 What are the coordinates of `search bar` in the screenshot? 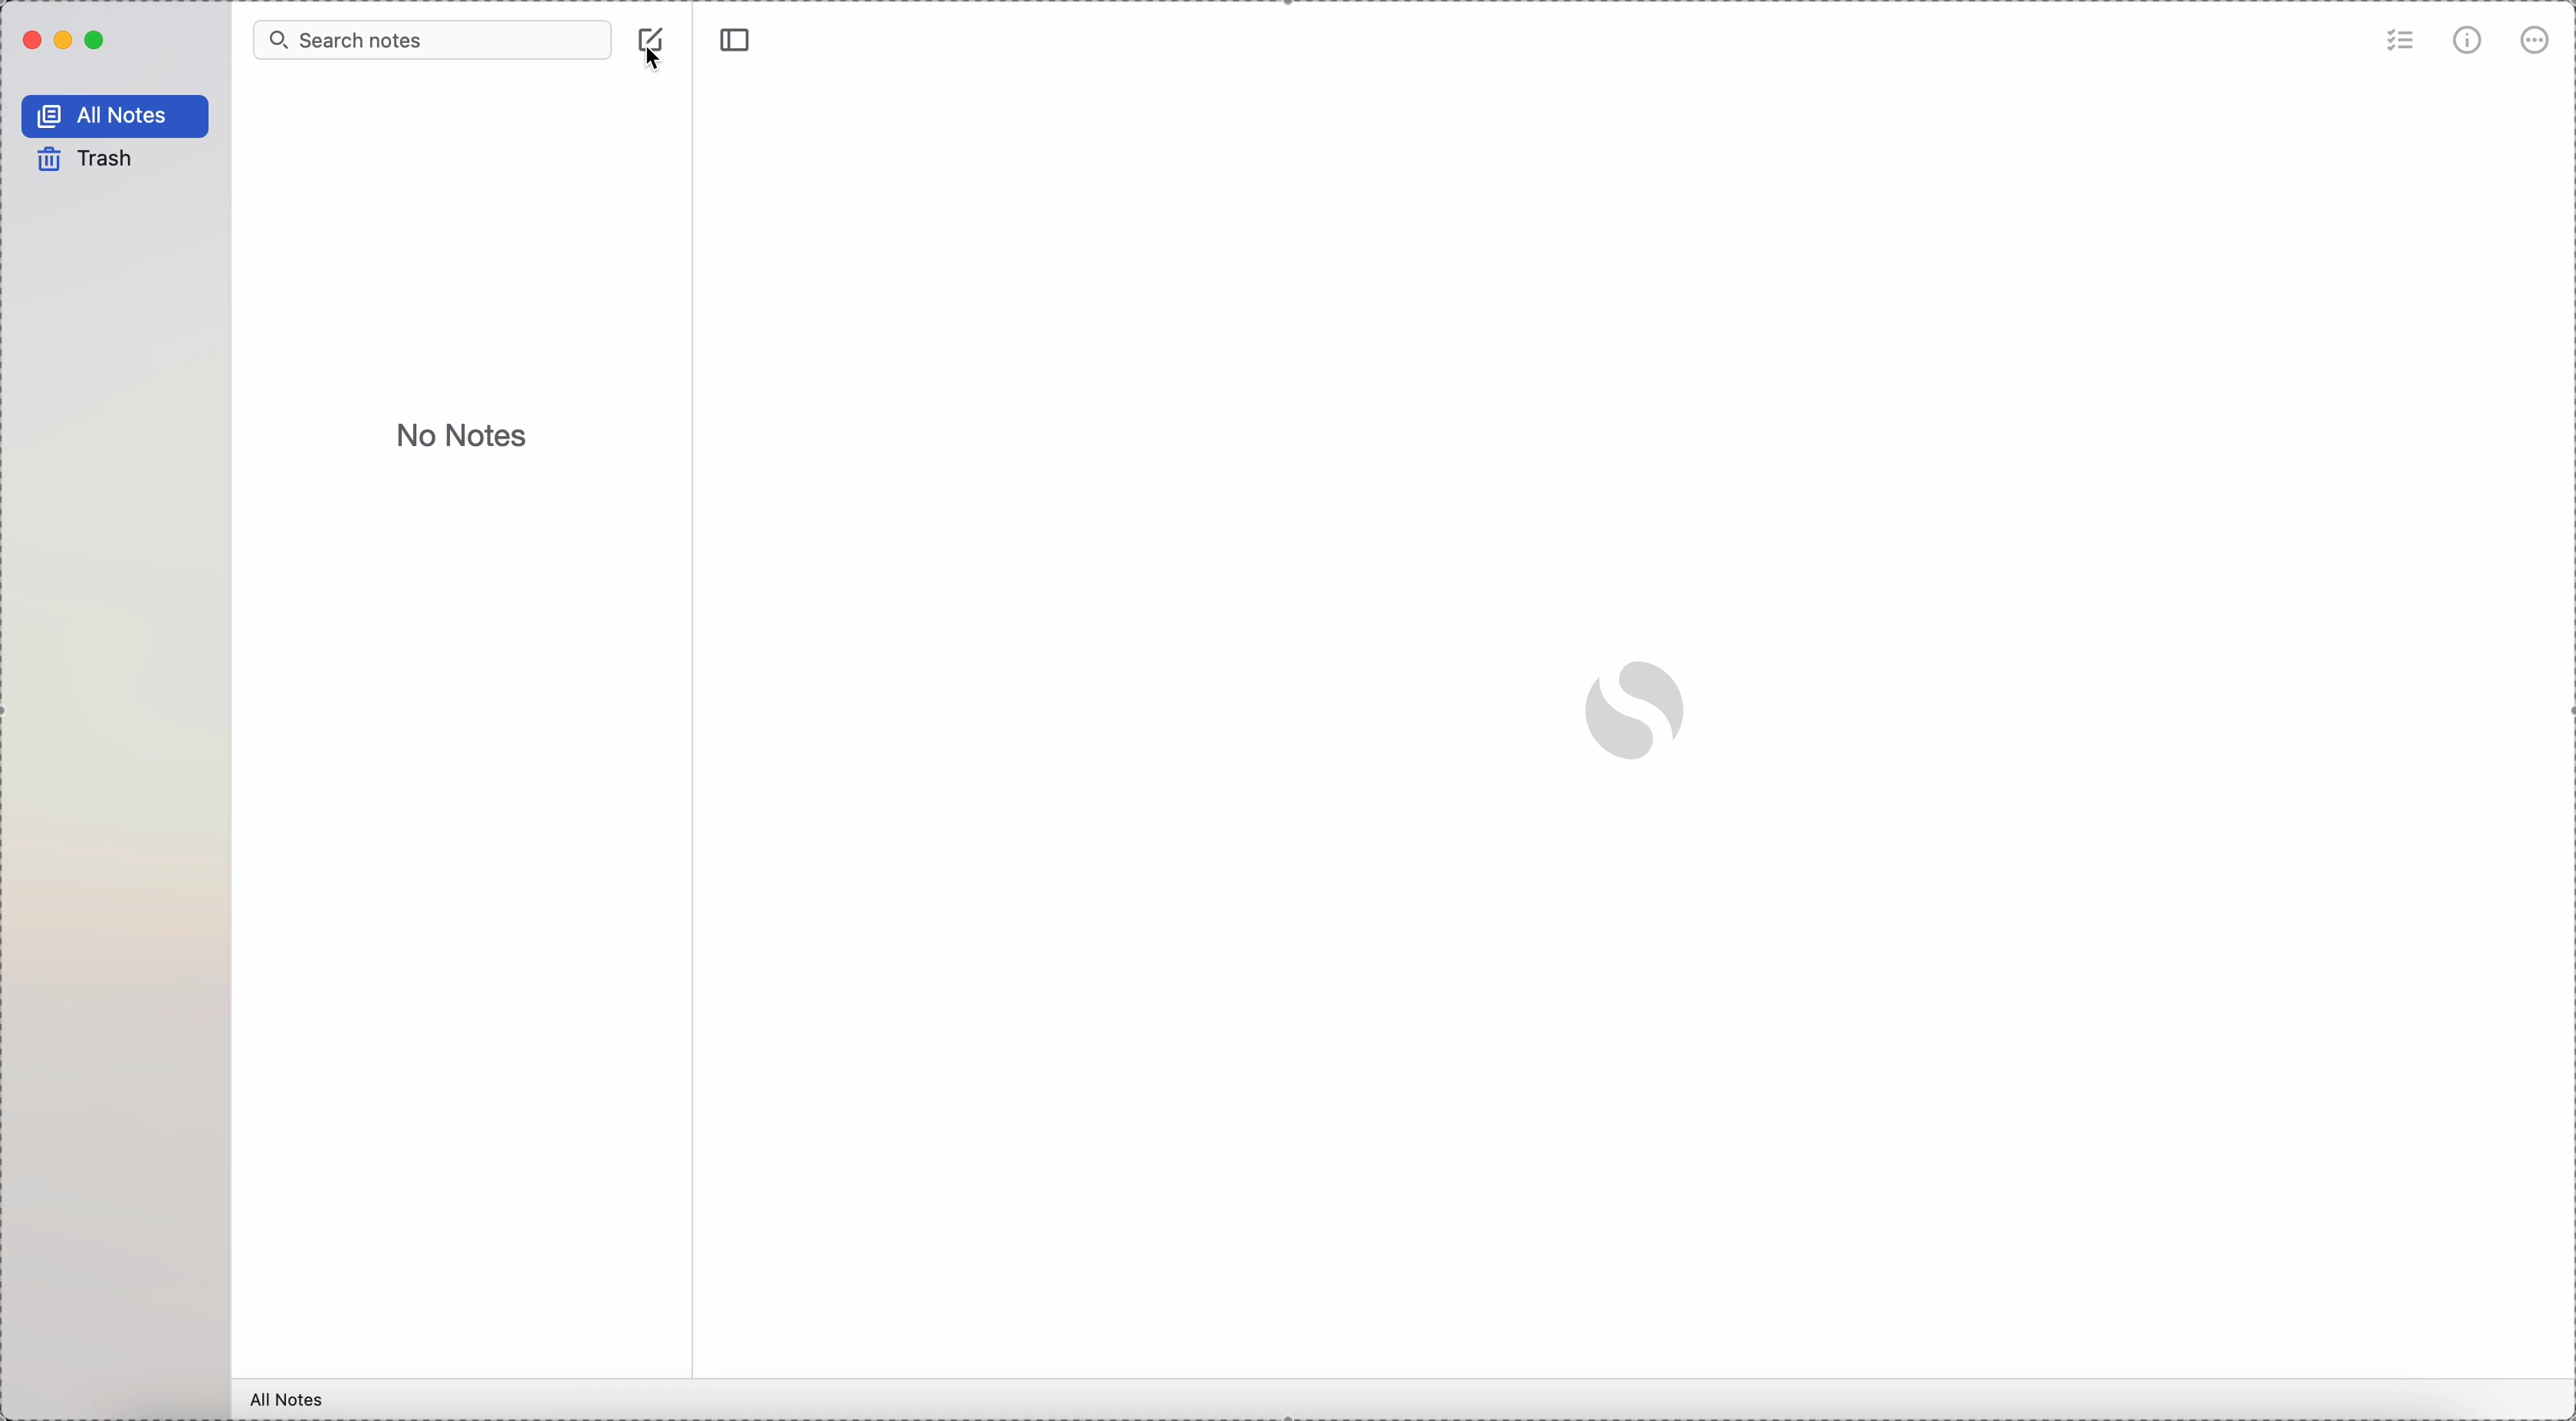 It's located at (430, 42).